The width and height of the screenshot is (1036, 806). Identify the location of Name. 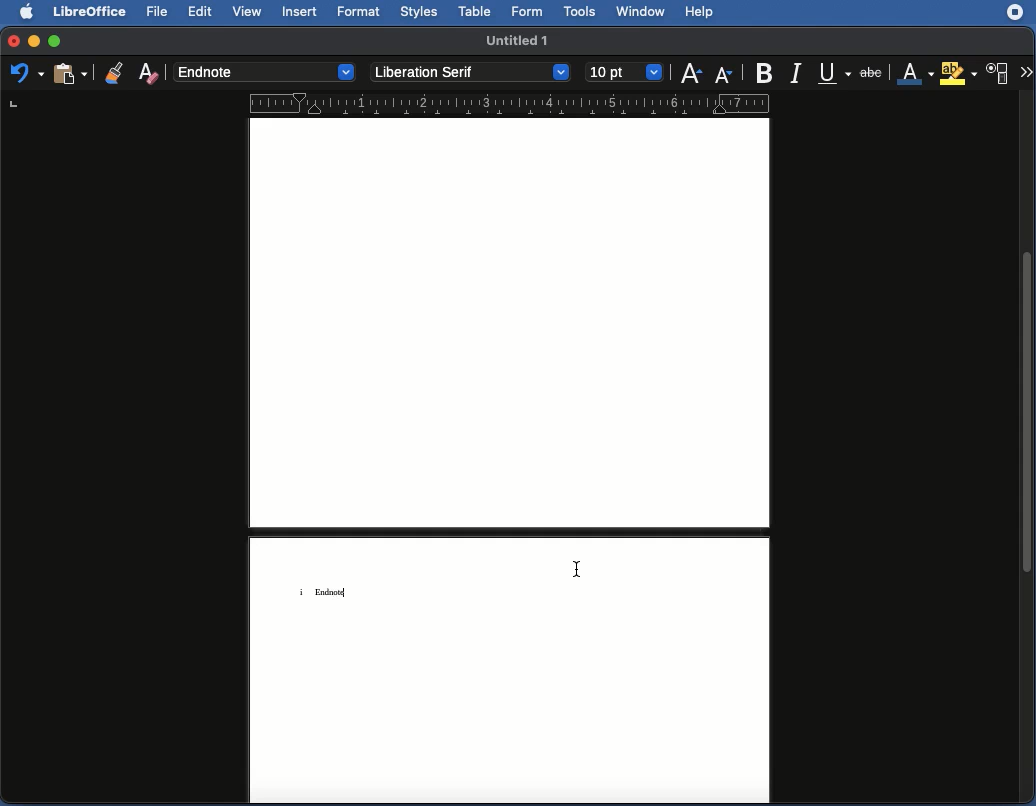
(519, 39).